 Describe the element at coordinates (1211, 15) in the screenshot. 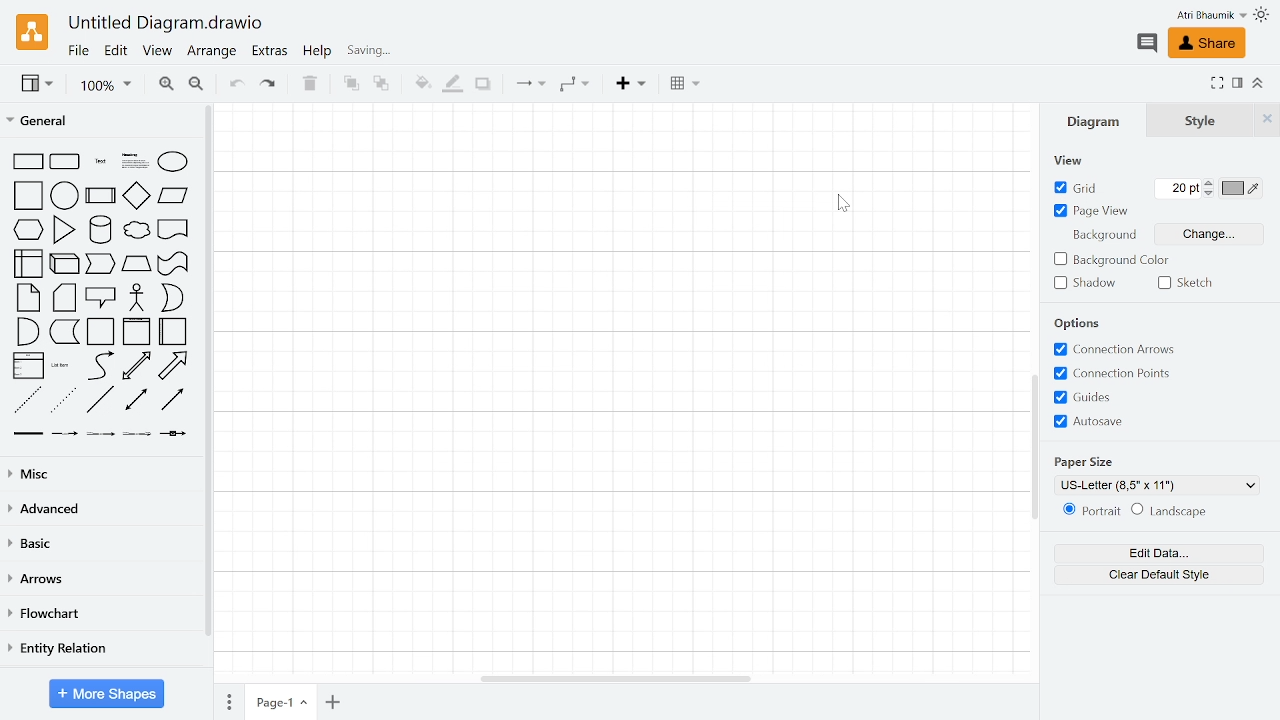

I see `Profile` at that location.